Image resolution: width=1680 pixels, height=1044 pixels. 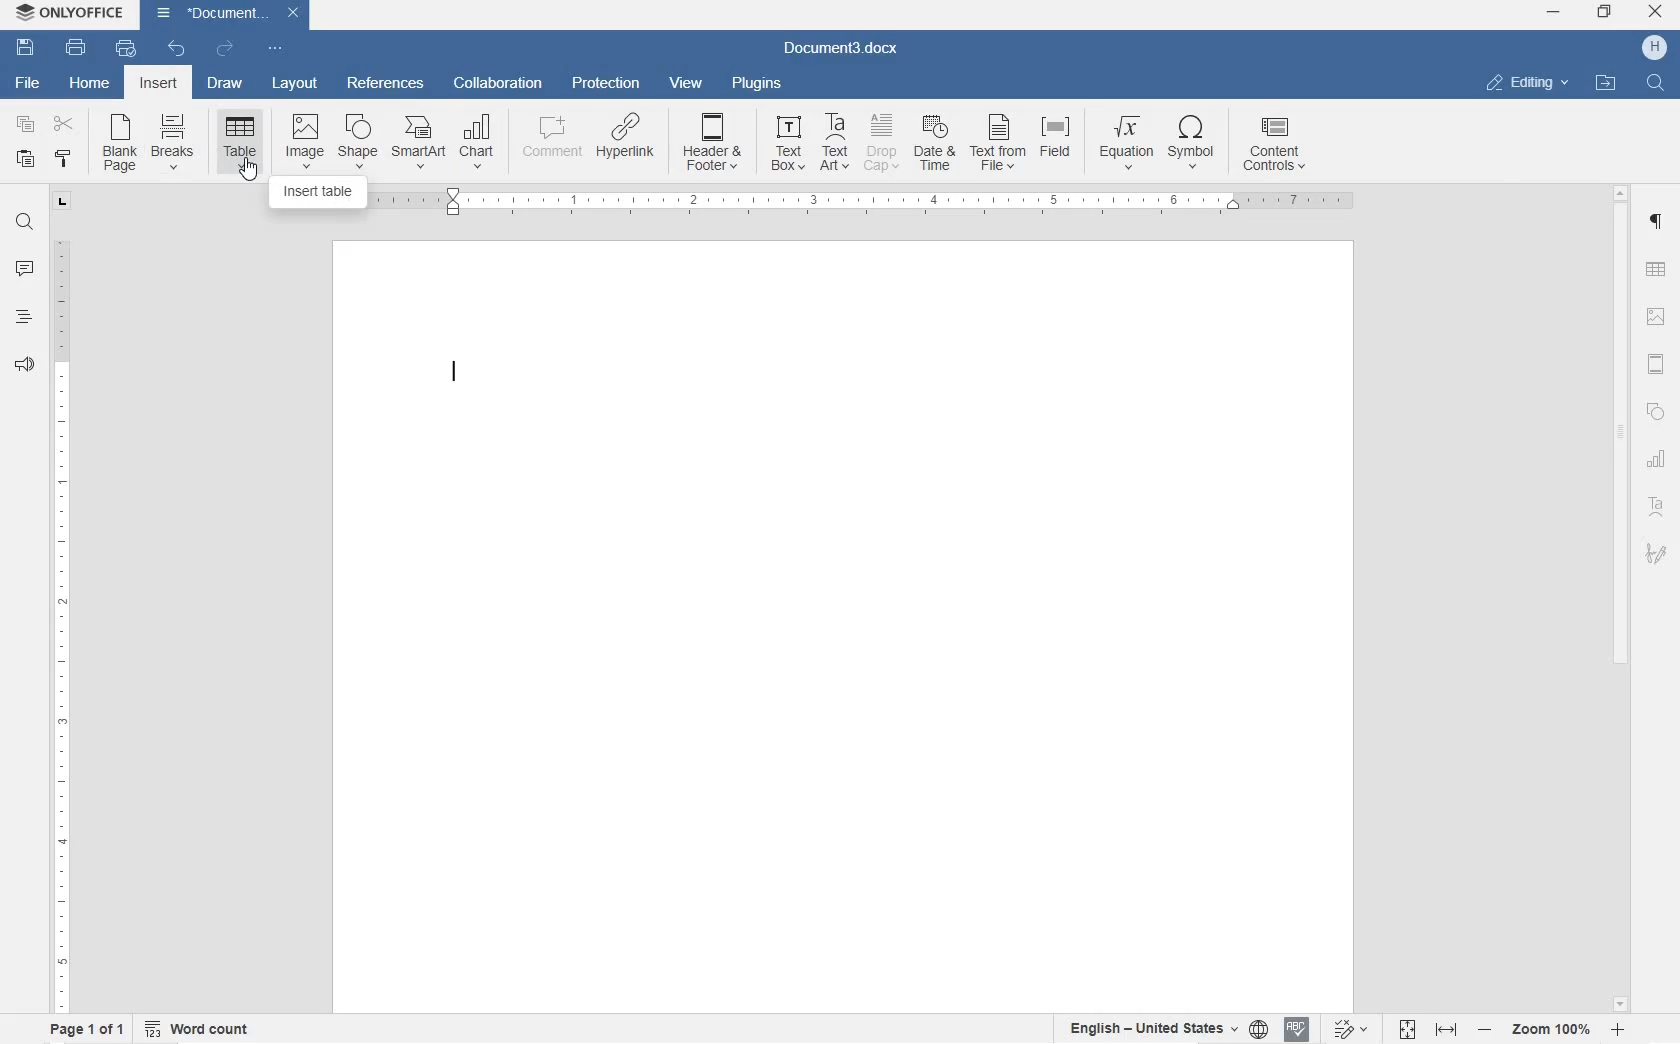 What do you see at coordinates (273, 48) in the screenshot?
I see `CUSTOMIZE QUICK ACCESS TOOLBAR` at bounding box center [273, 48].